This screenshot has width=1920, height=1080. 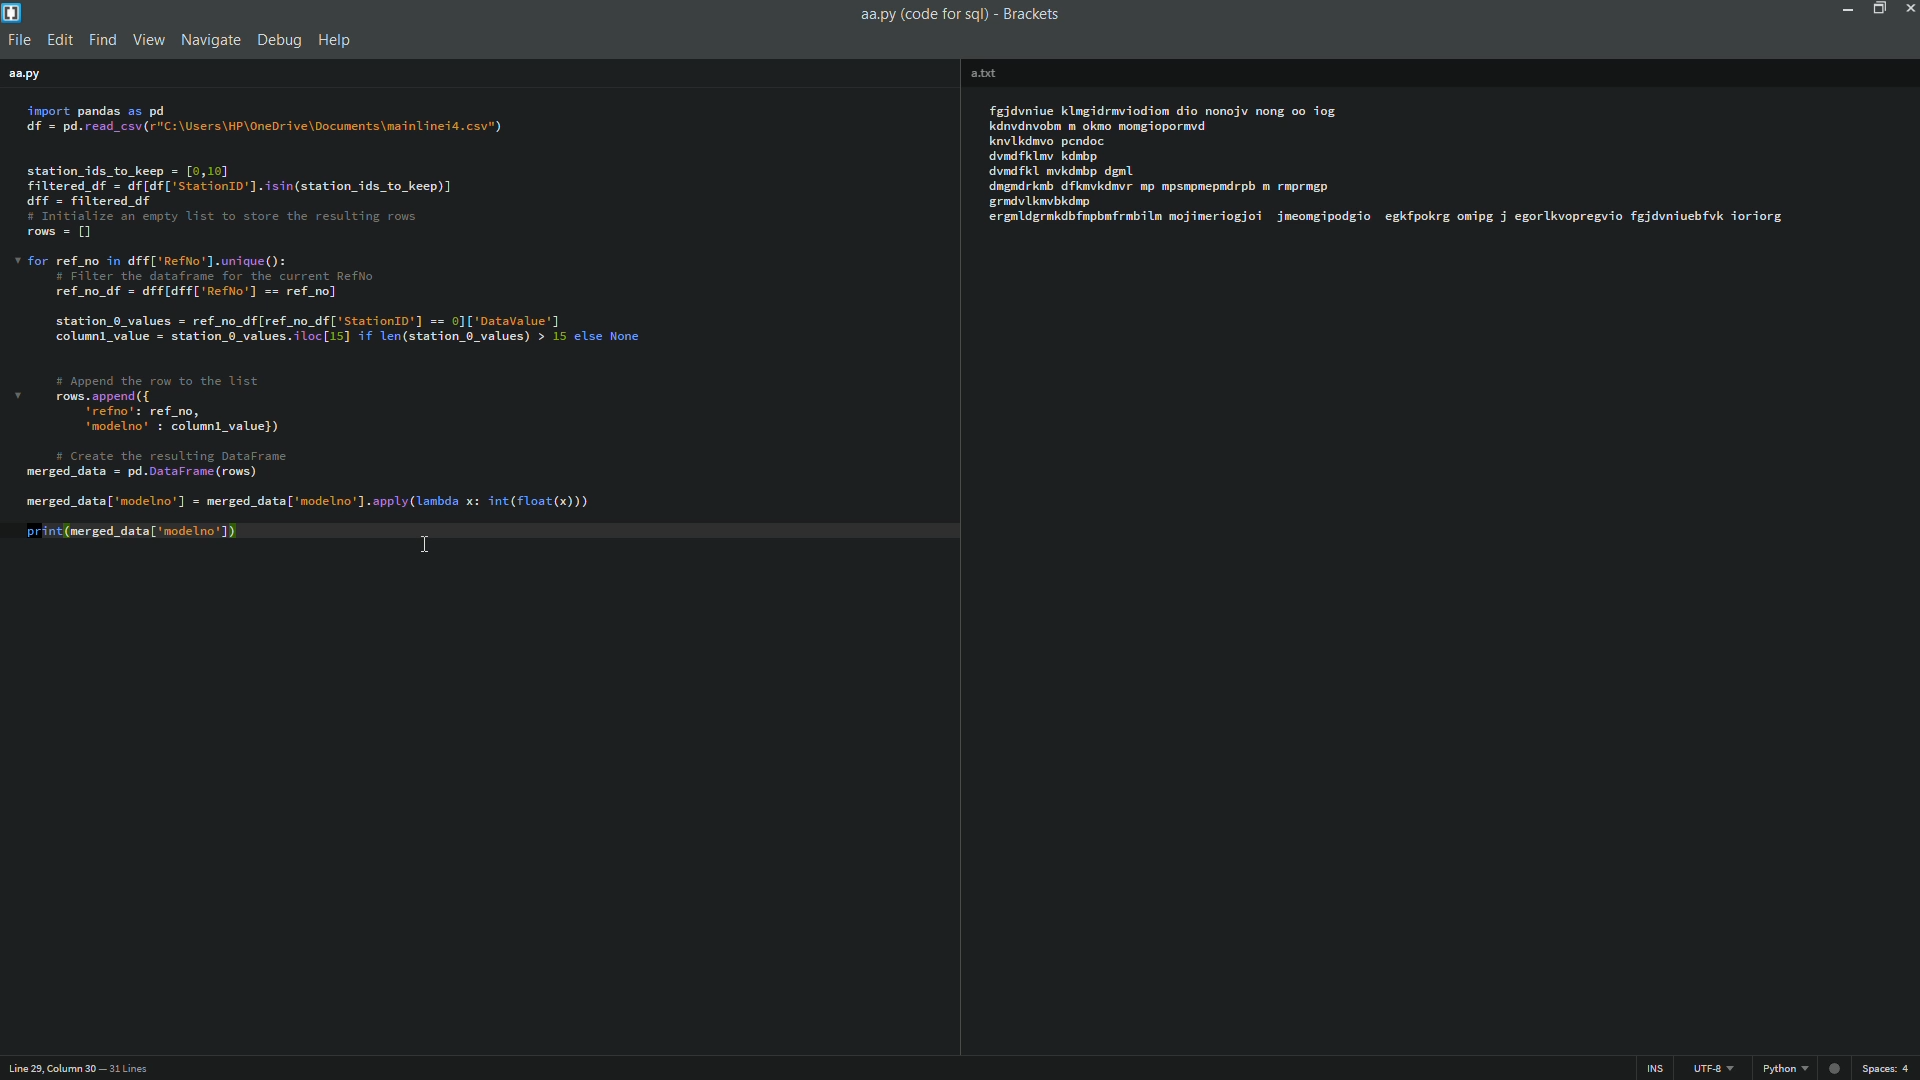 I want to click on cursor position, so click(x=83, y=1066).